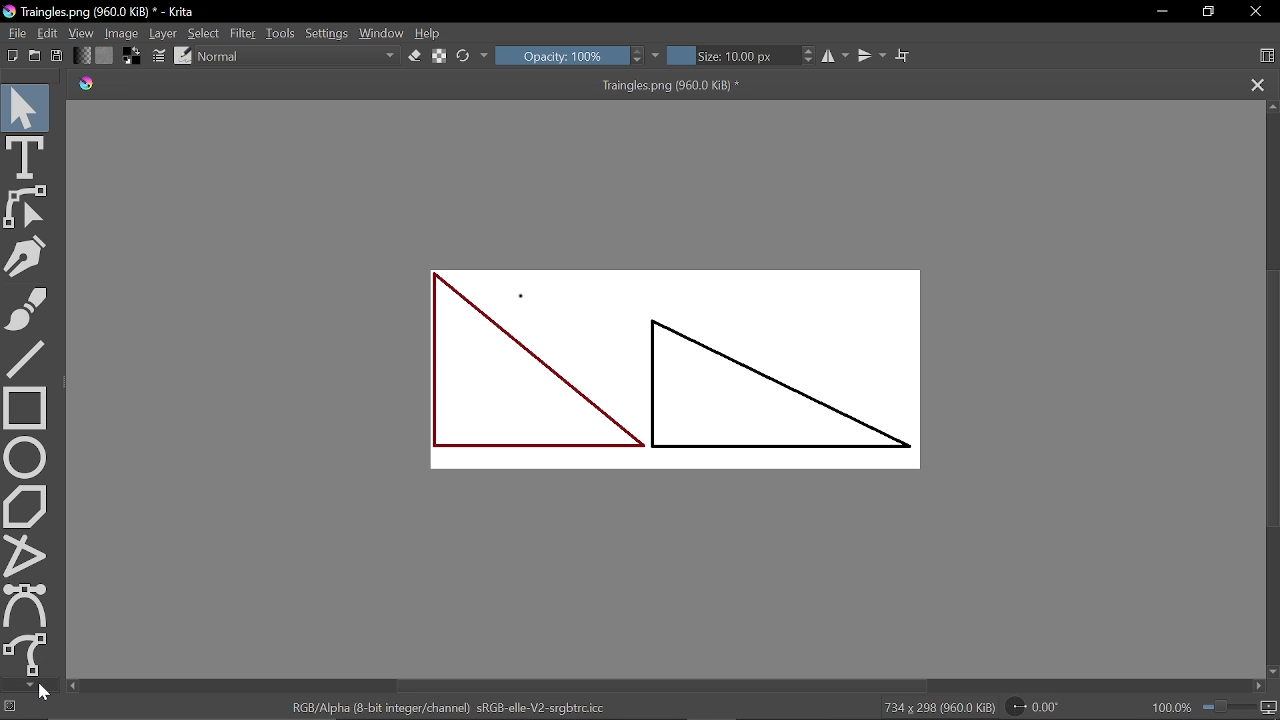 This screenshot has width=1280, height=720. What do you see at coordinates (1215, 707) in the screenshot?
I see `100.0%` at bounding box center [1215, 707].